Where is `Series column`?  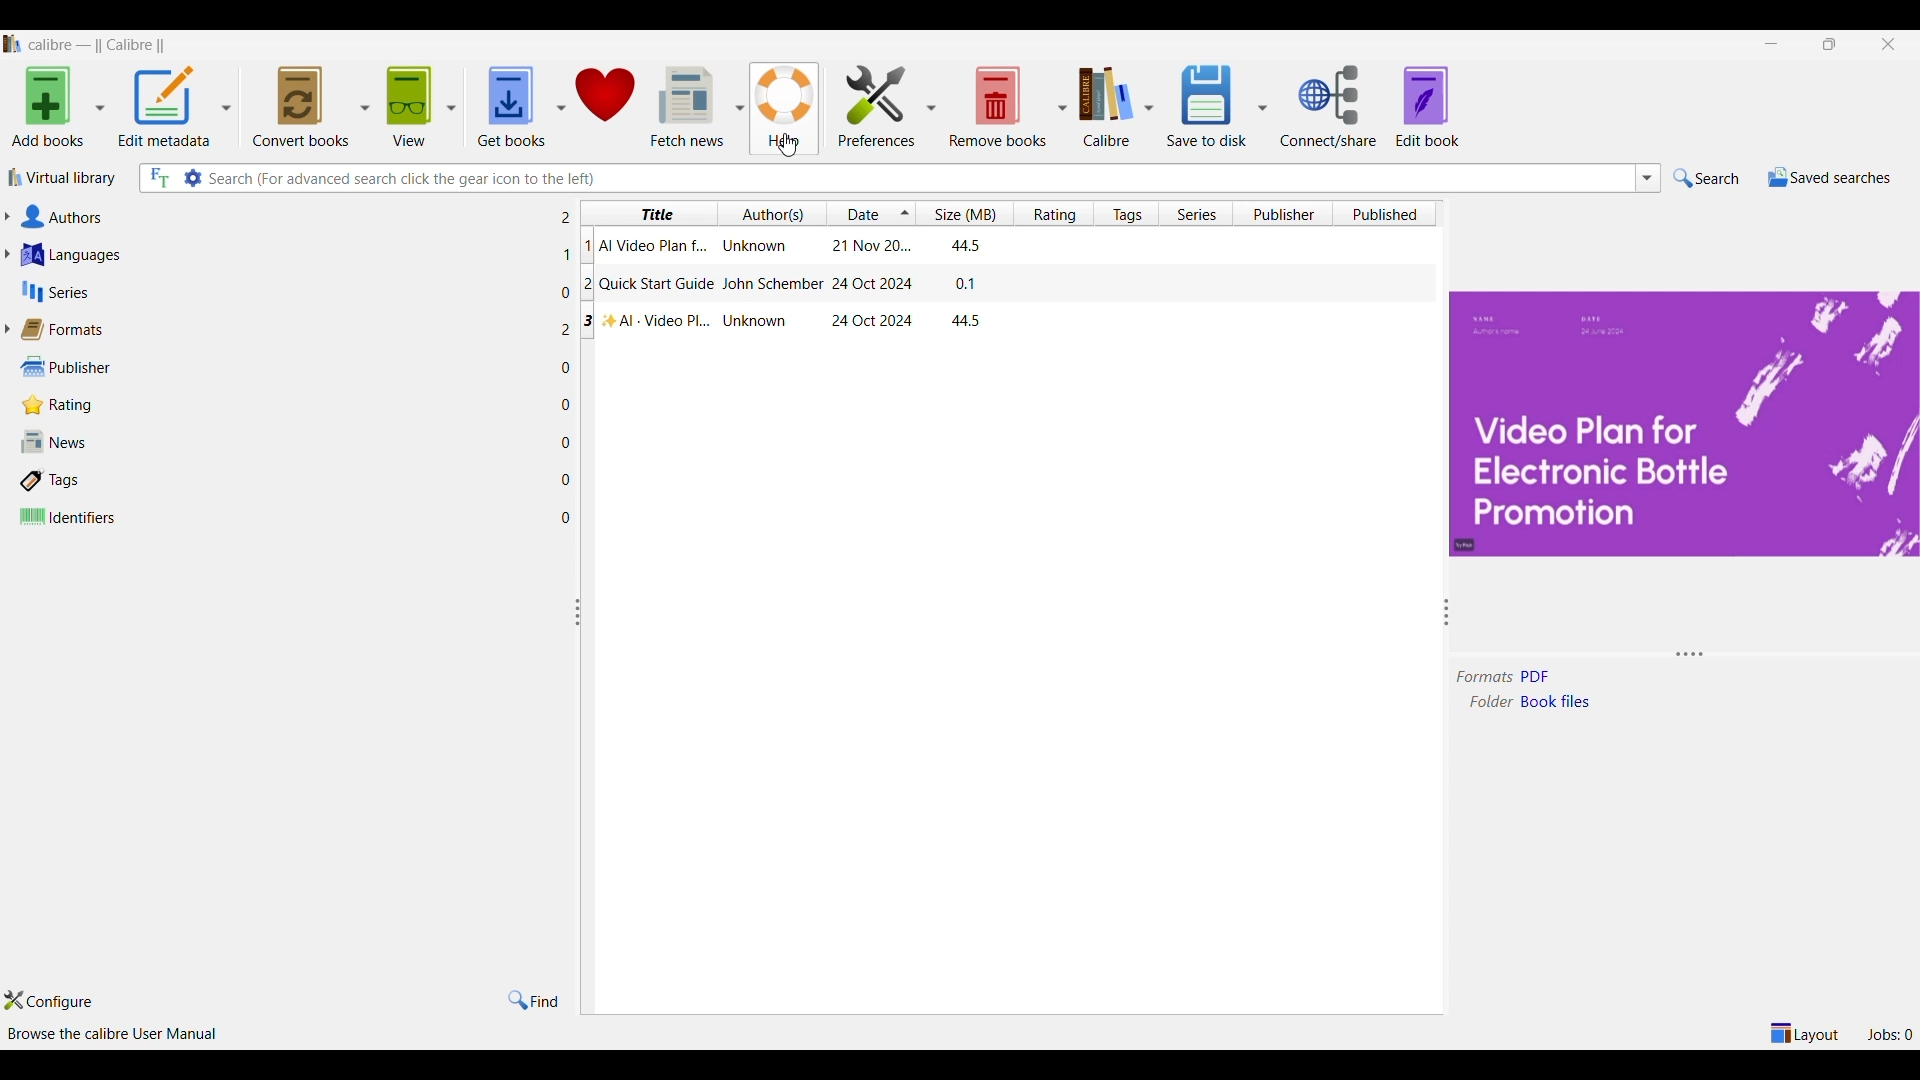
Series column is located at coordinates (1196, 214).